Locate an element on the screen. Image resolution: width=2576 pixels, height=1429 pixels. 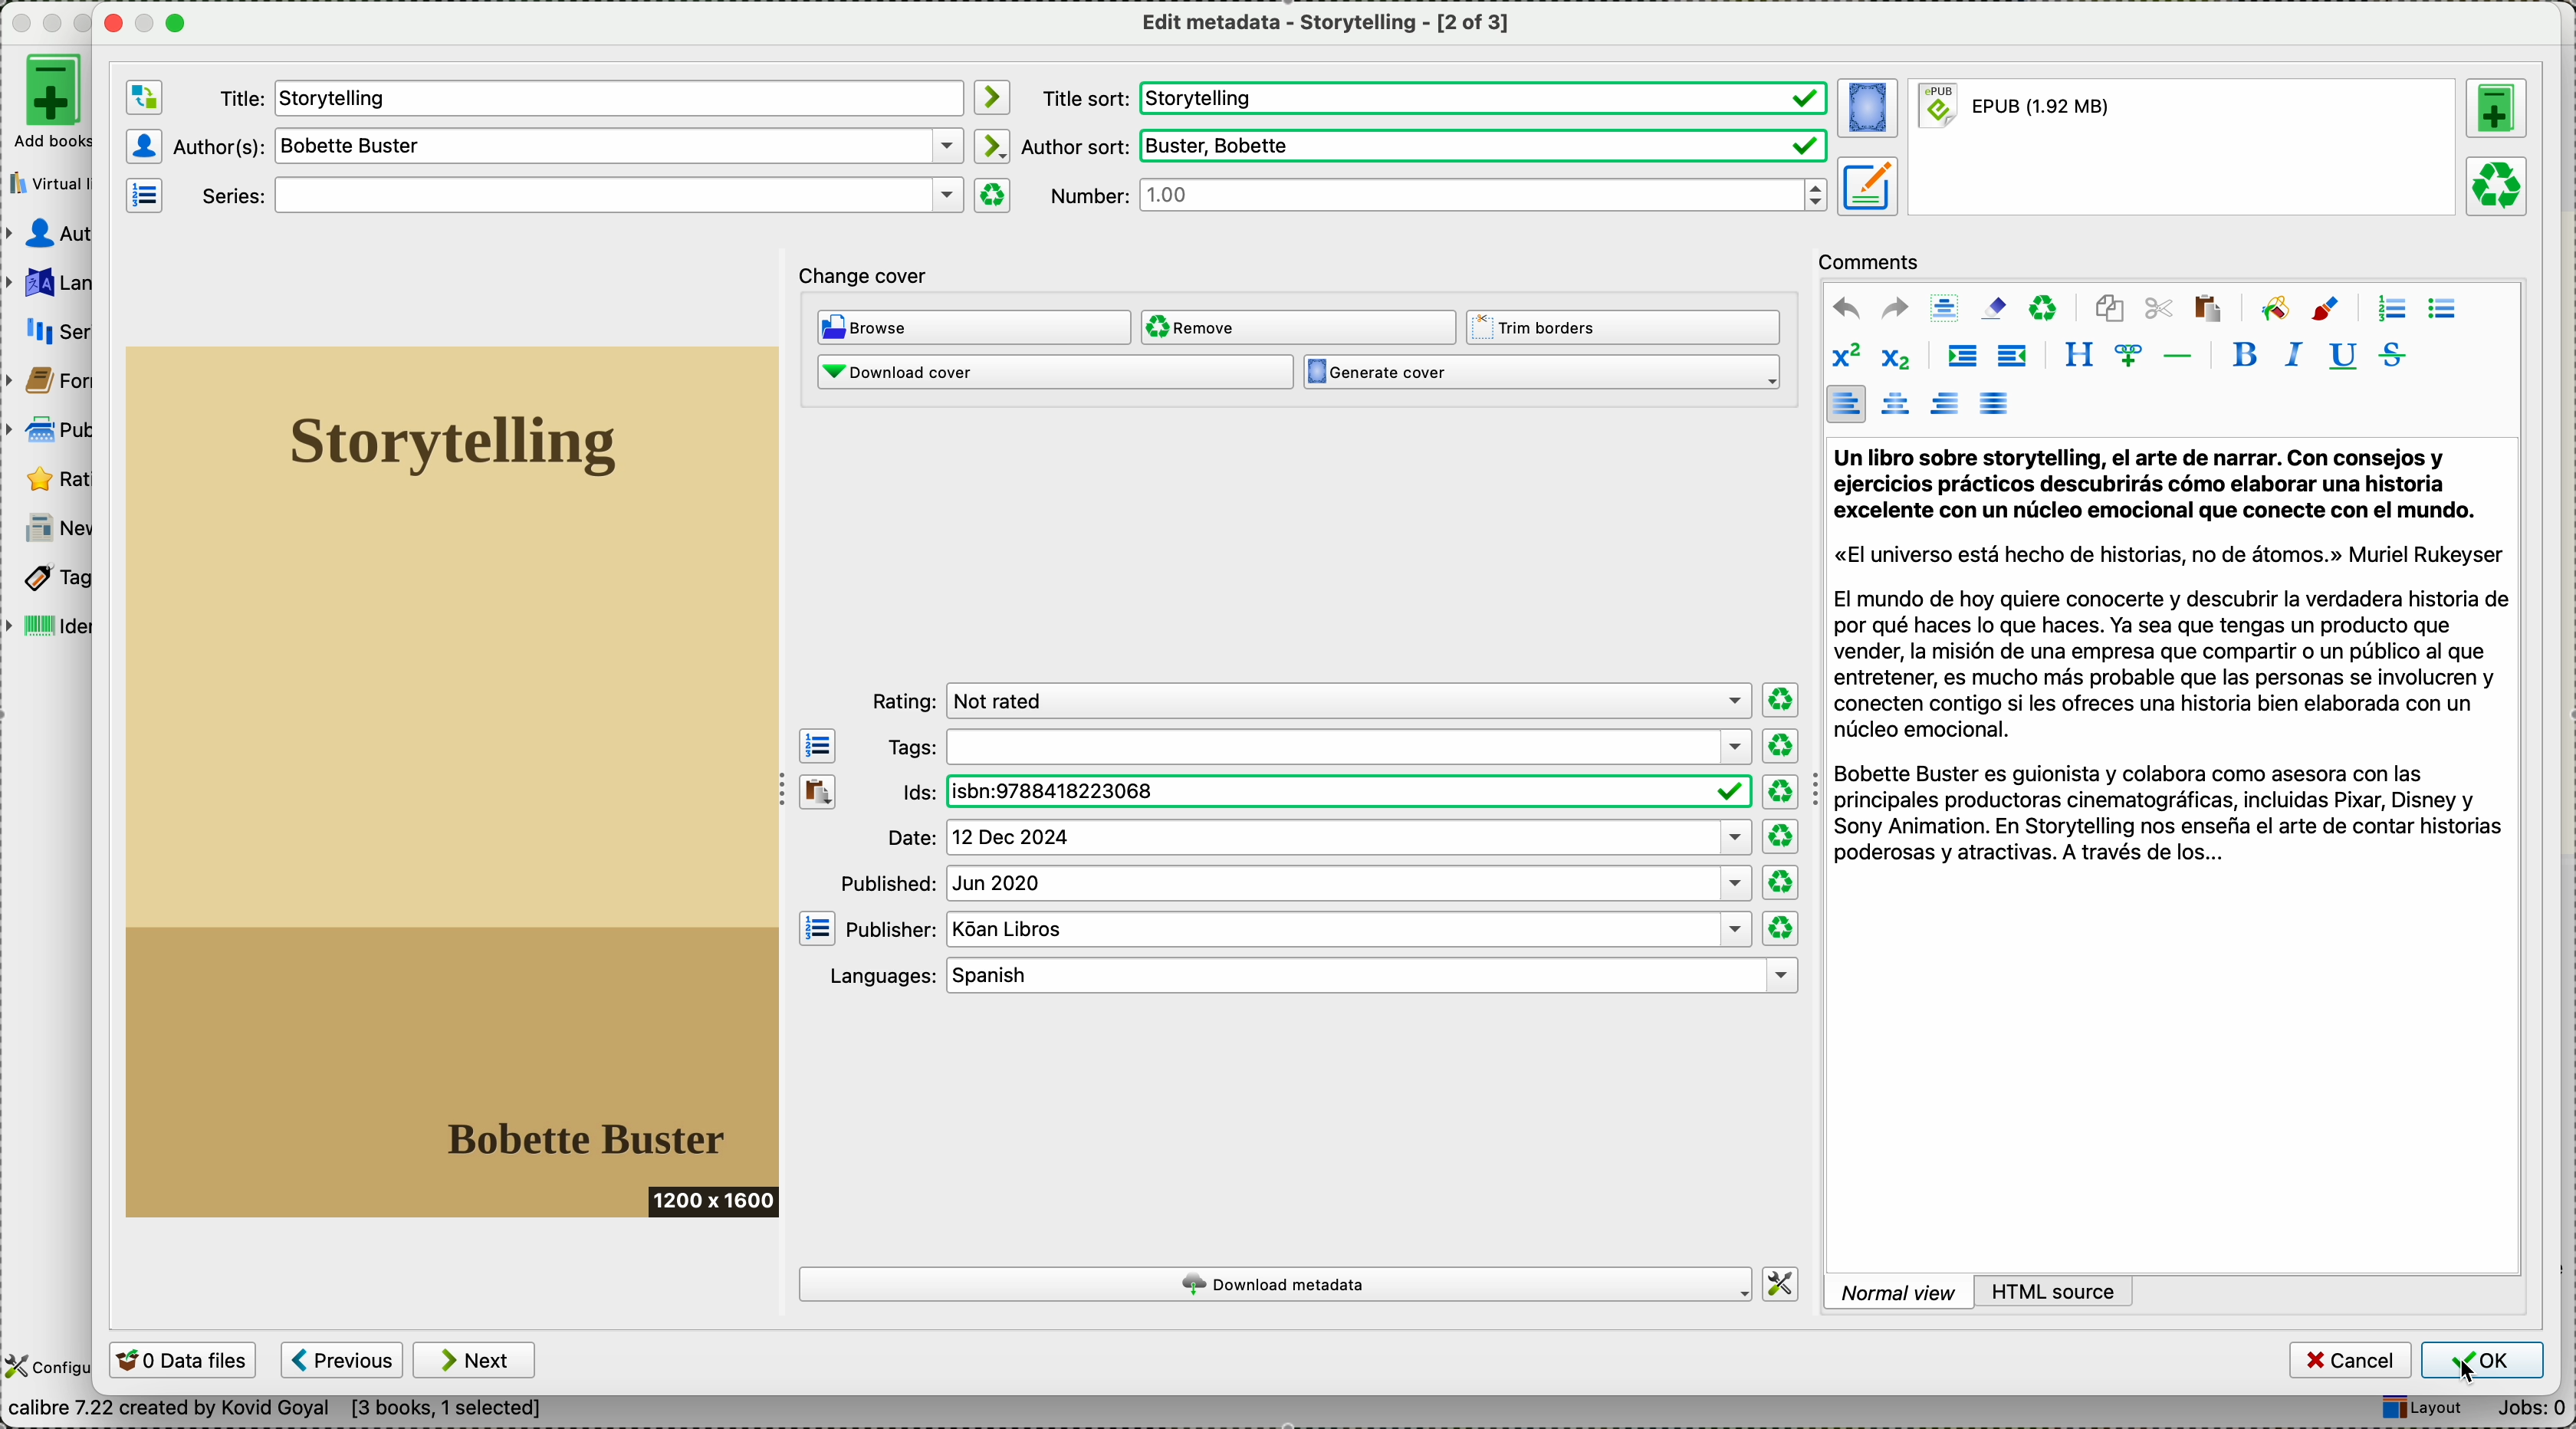
set the cover for the book is located at coordinates (1867, 108).